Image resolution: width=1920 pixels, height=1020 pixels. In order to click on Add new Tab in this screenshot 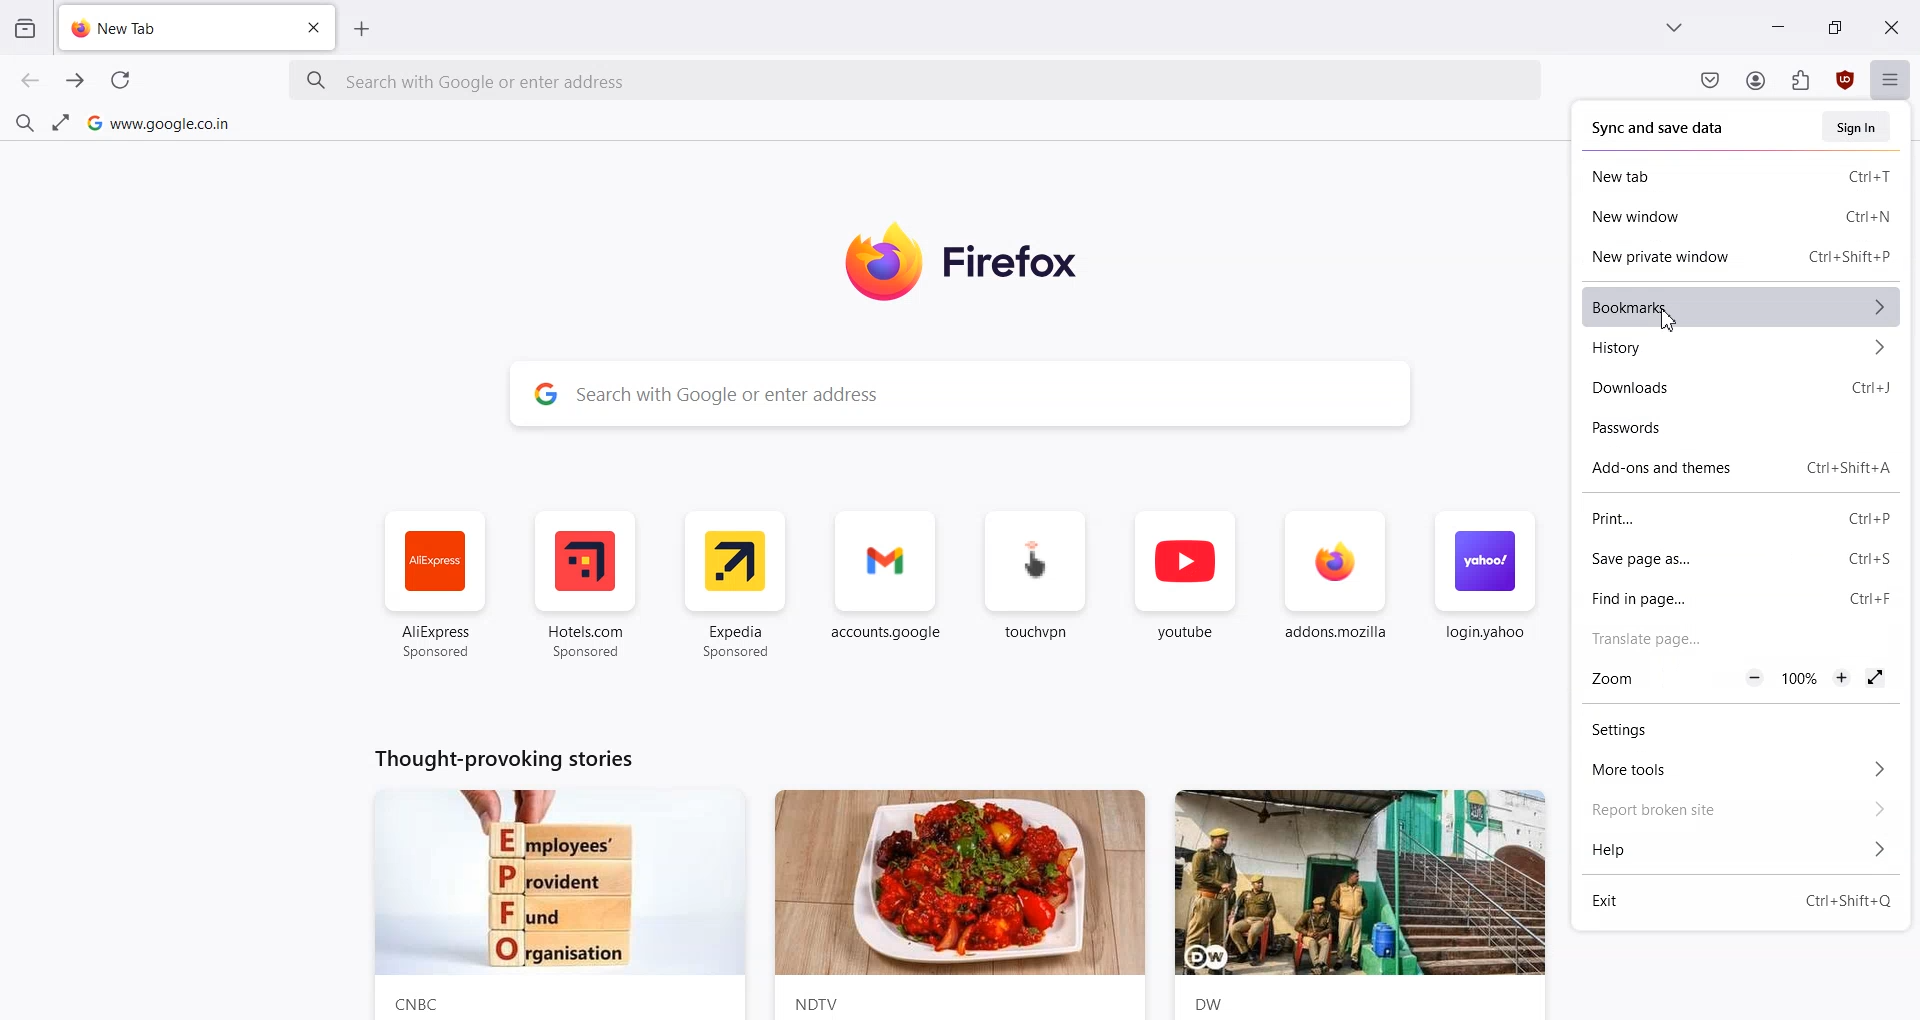, I will do `click(363, 28)`.